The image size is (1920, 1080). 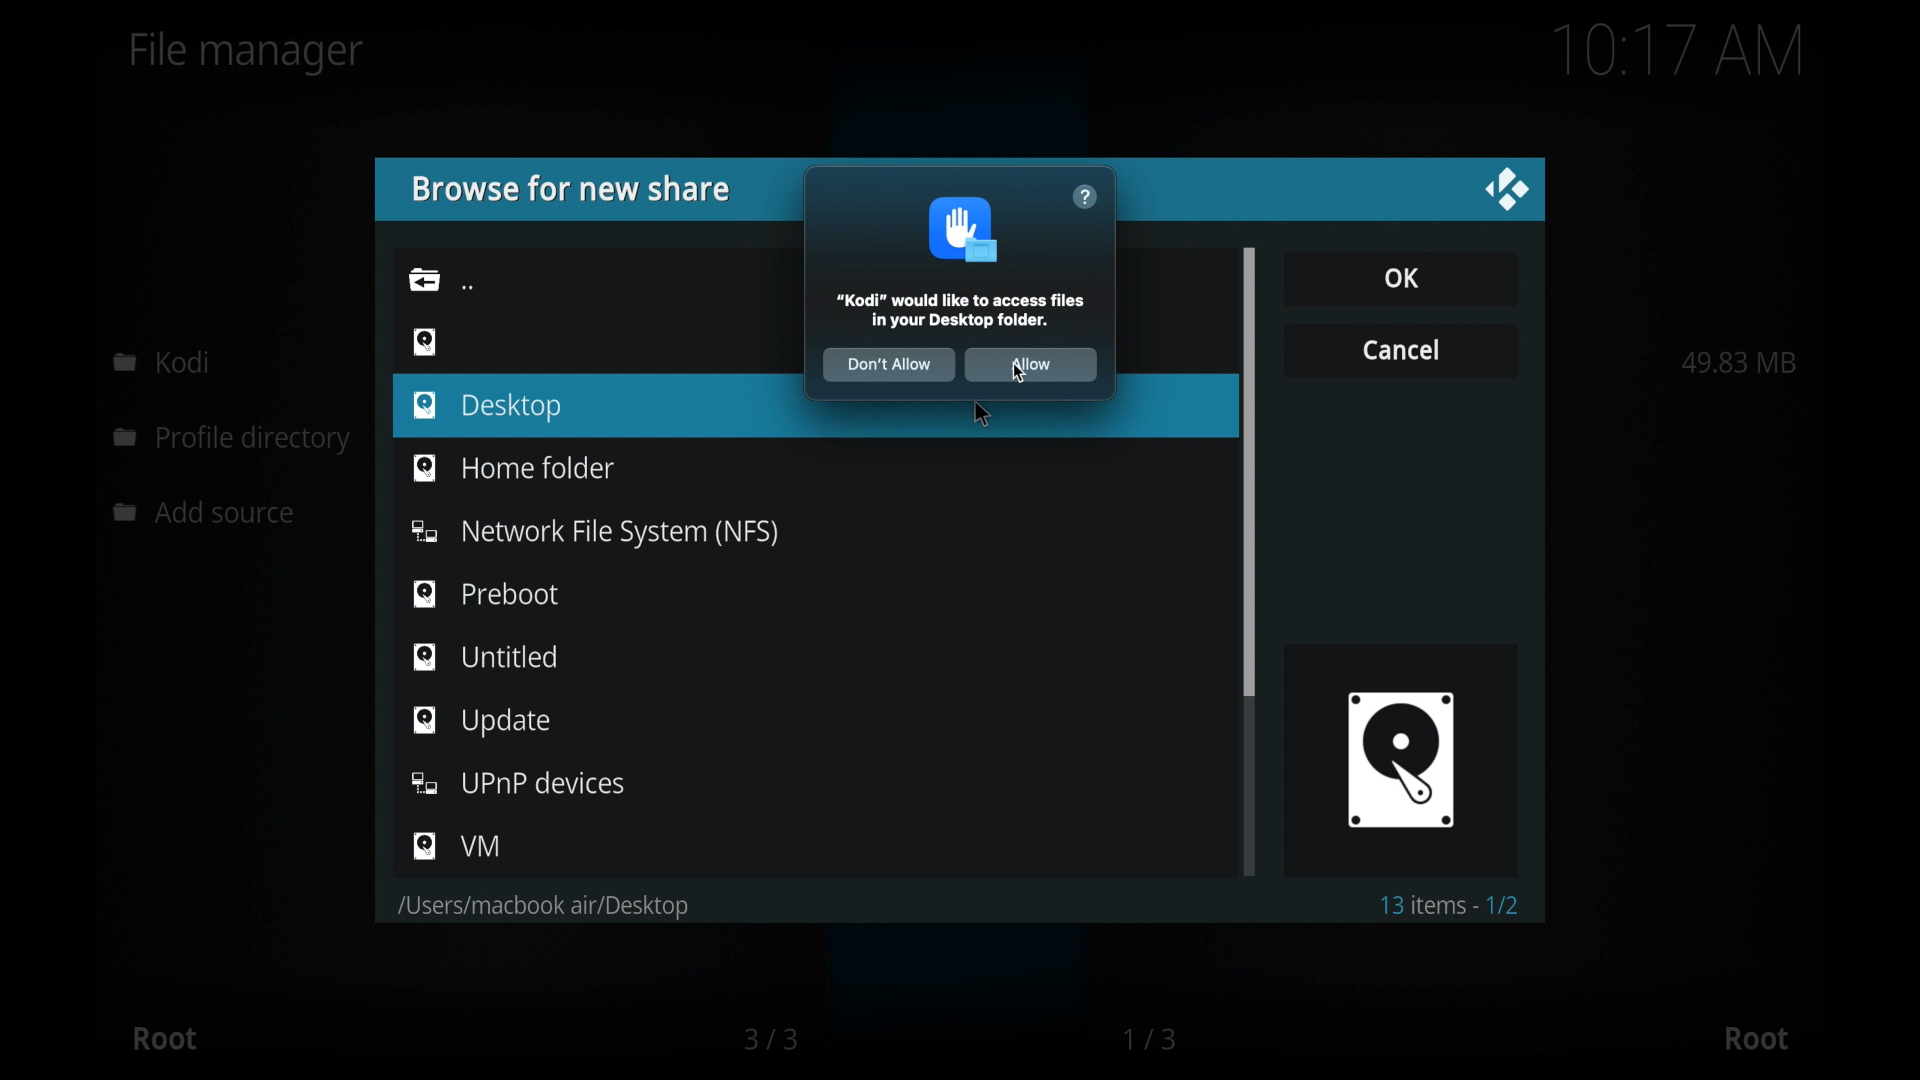 I want to click on kodi icon, so click(x=1400, y=758).